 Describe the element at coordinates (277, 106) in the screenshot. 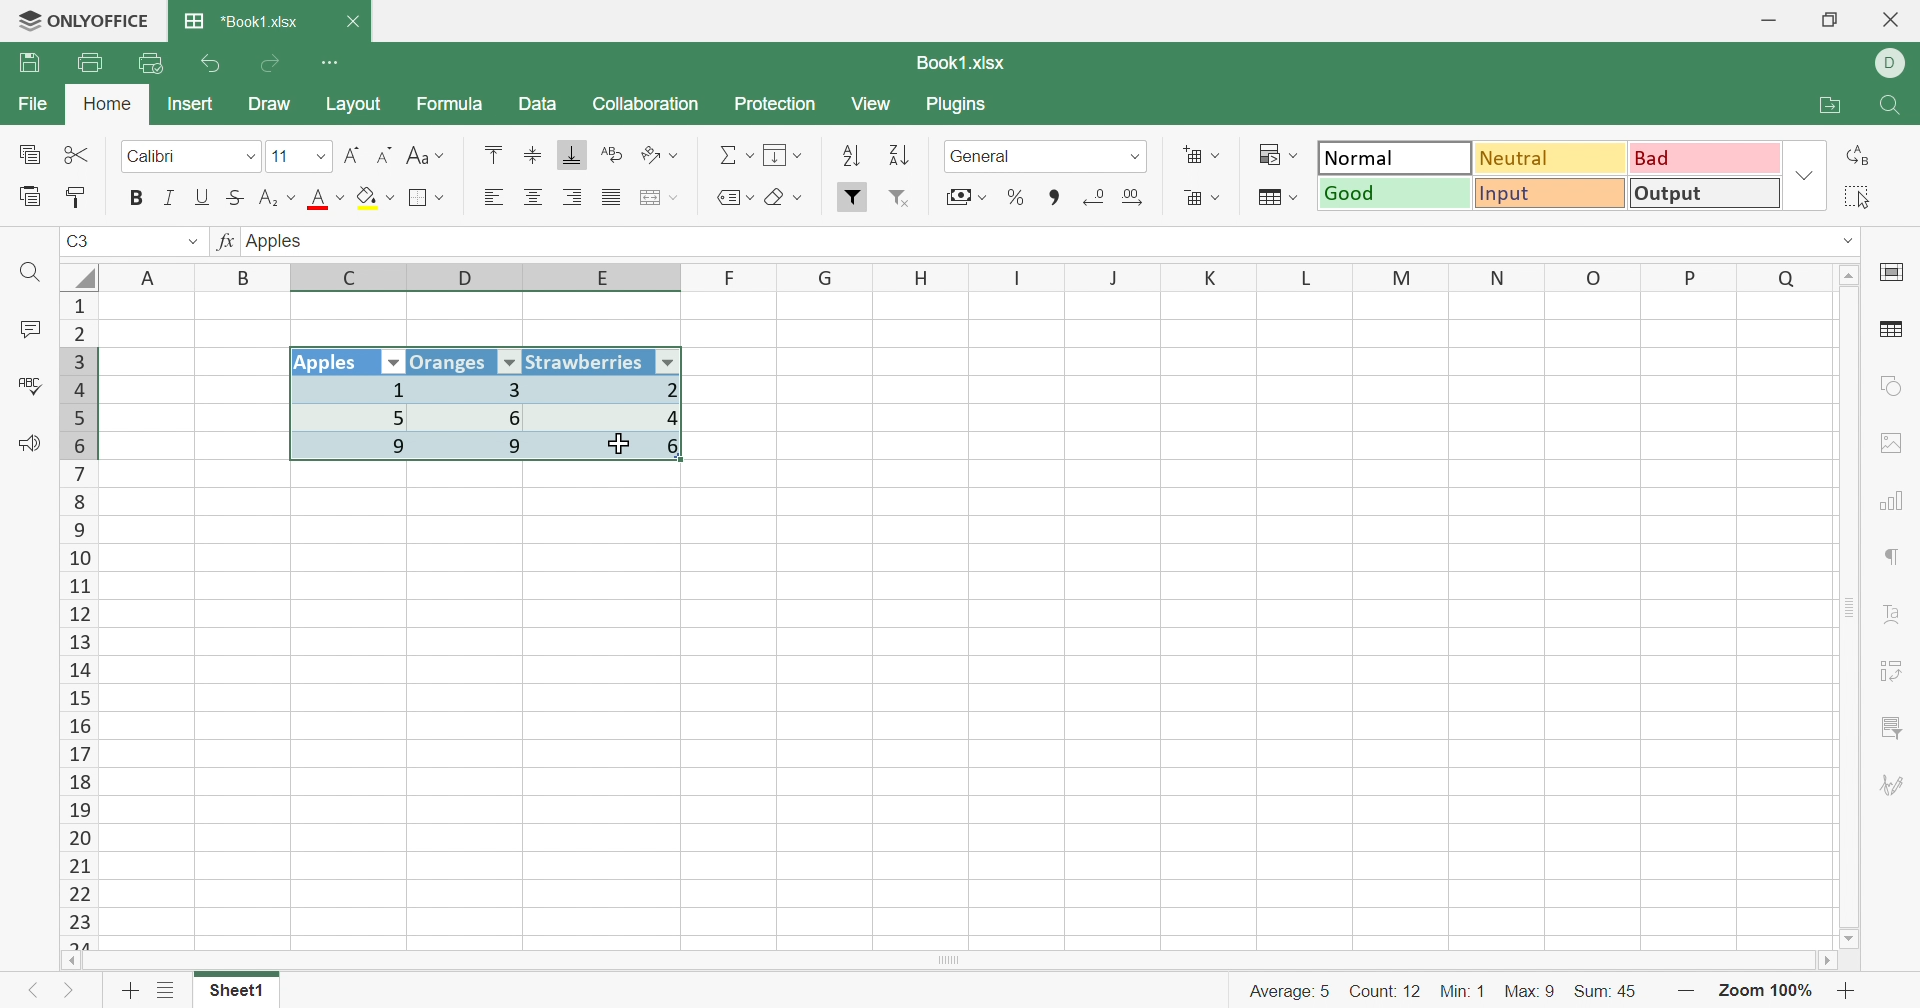

I see `Draw` at that location.